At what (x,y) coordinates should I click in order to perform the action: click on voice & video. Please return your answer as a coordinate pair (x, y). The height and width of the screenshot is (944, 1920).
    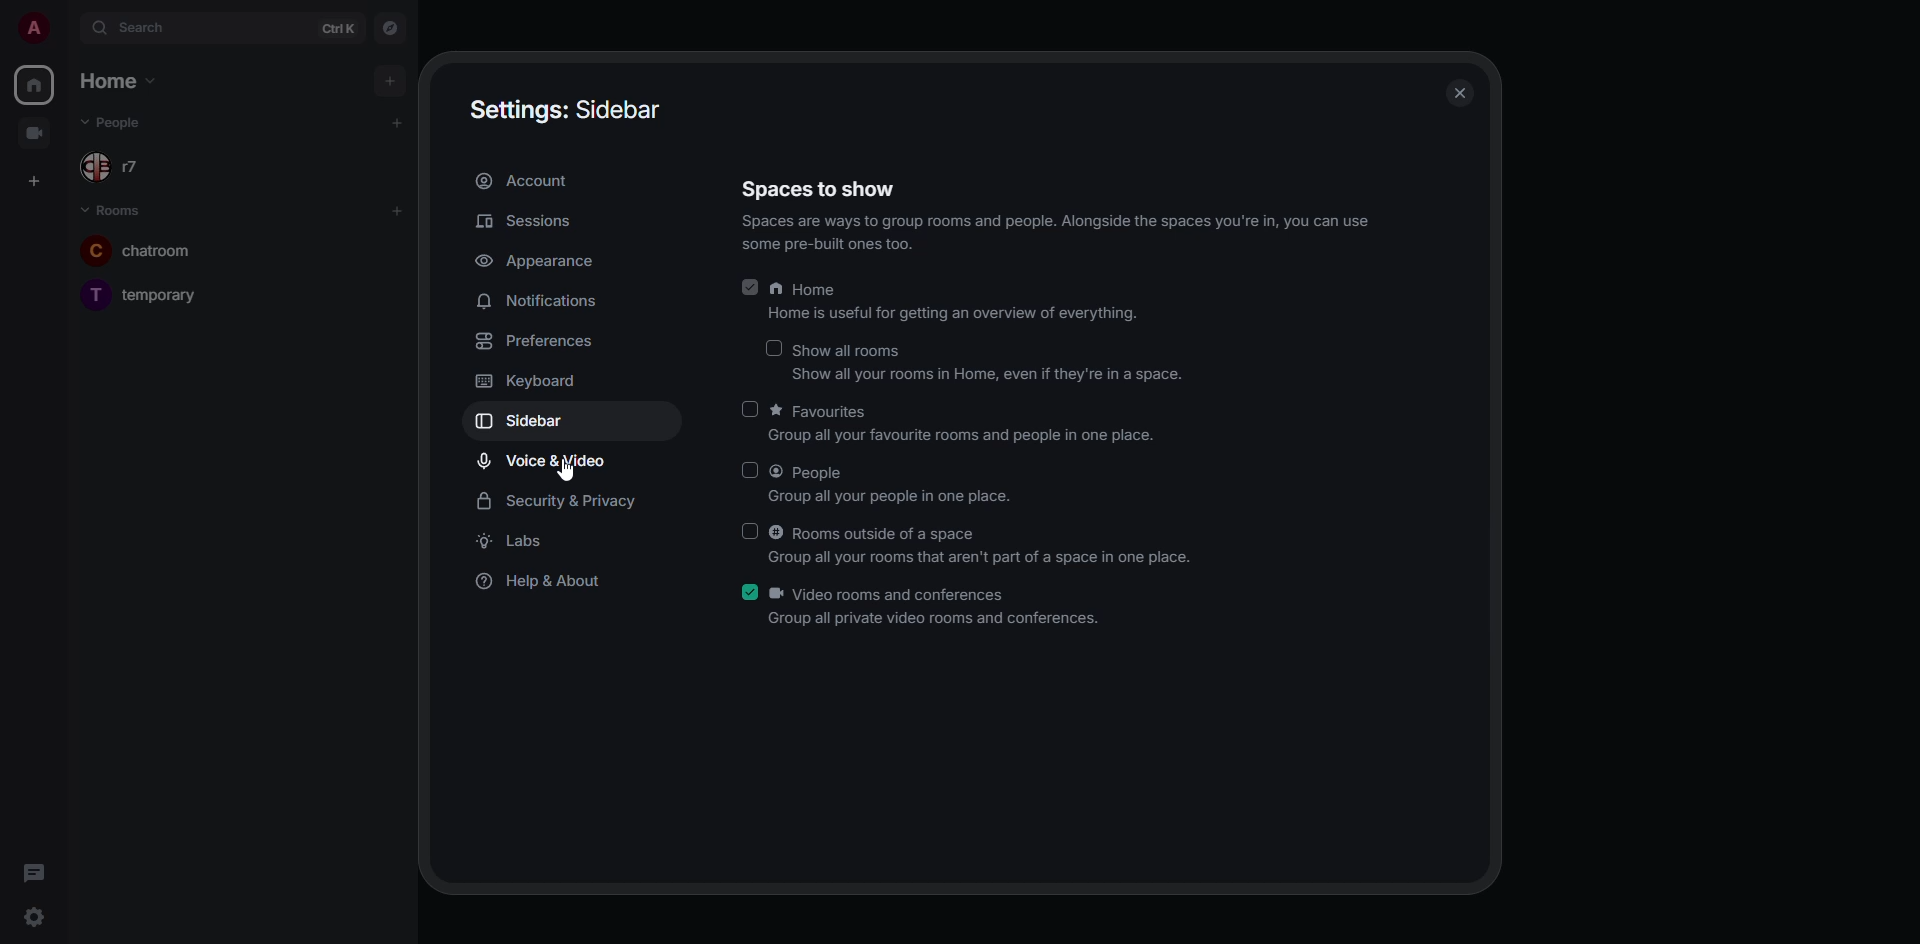
    Looking at the image, I should click on (537, 462).